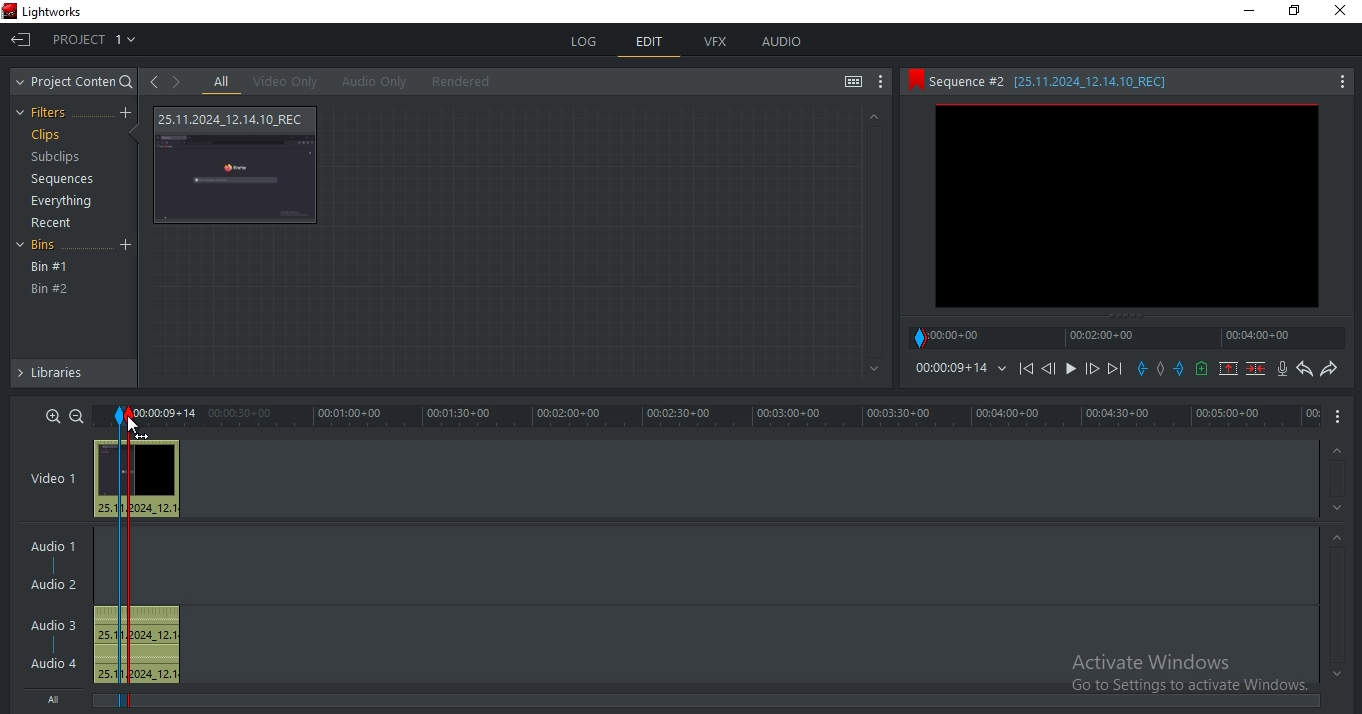  Describe the element at coordinates (1256, 369) in the screenshot. I see `delete marked section` at that location.